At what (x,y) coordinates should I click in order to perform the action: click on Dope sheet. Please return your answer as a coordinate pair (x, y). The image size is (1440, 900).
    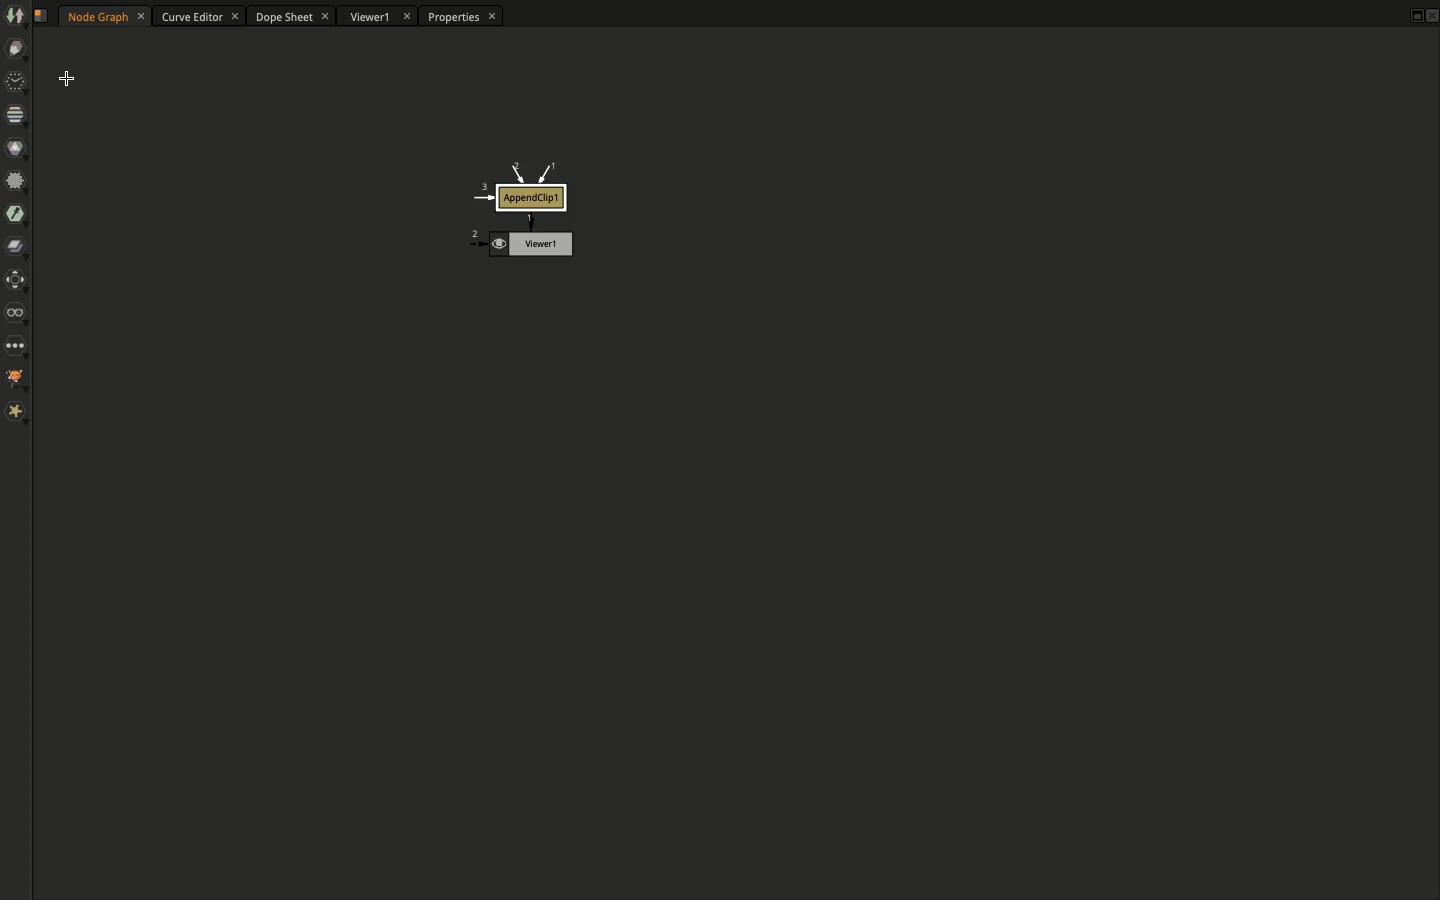
    Looking at the image, I should click on (293, 18).